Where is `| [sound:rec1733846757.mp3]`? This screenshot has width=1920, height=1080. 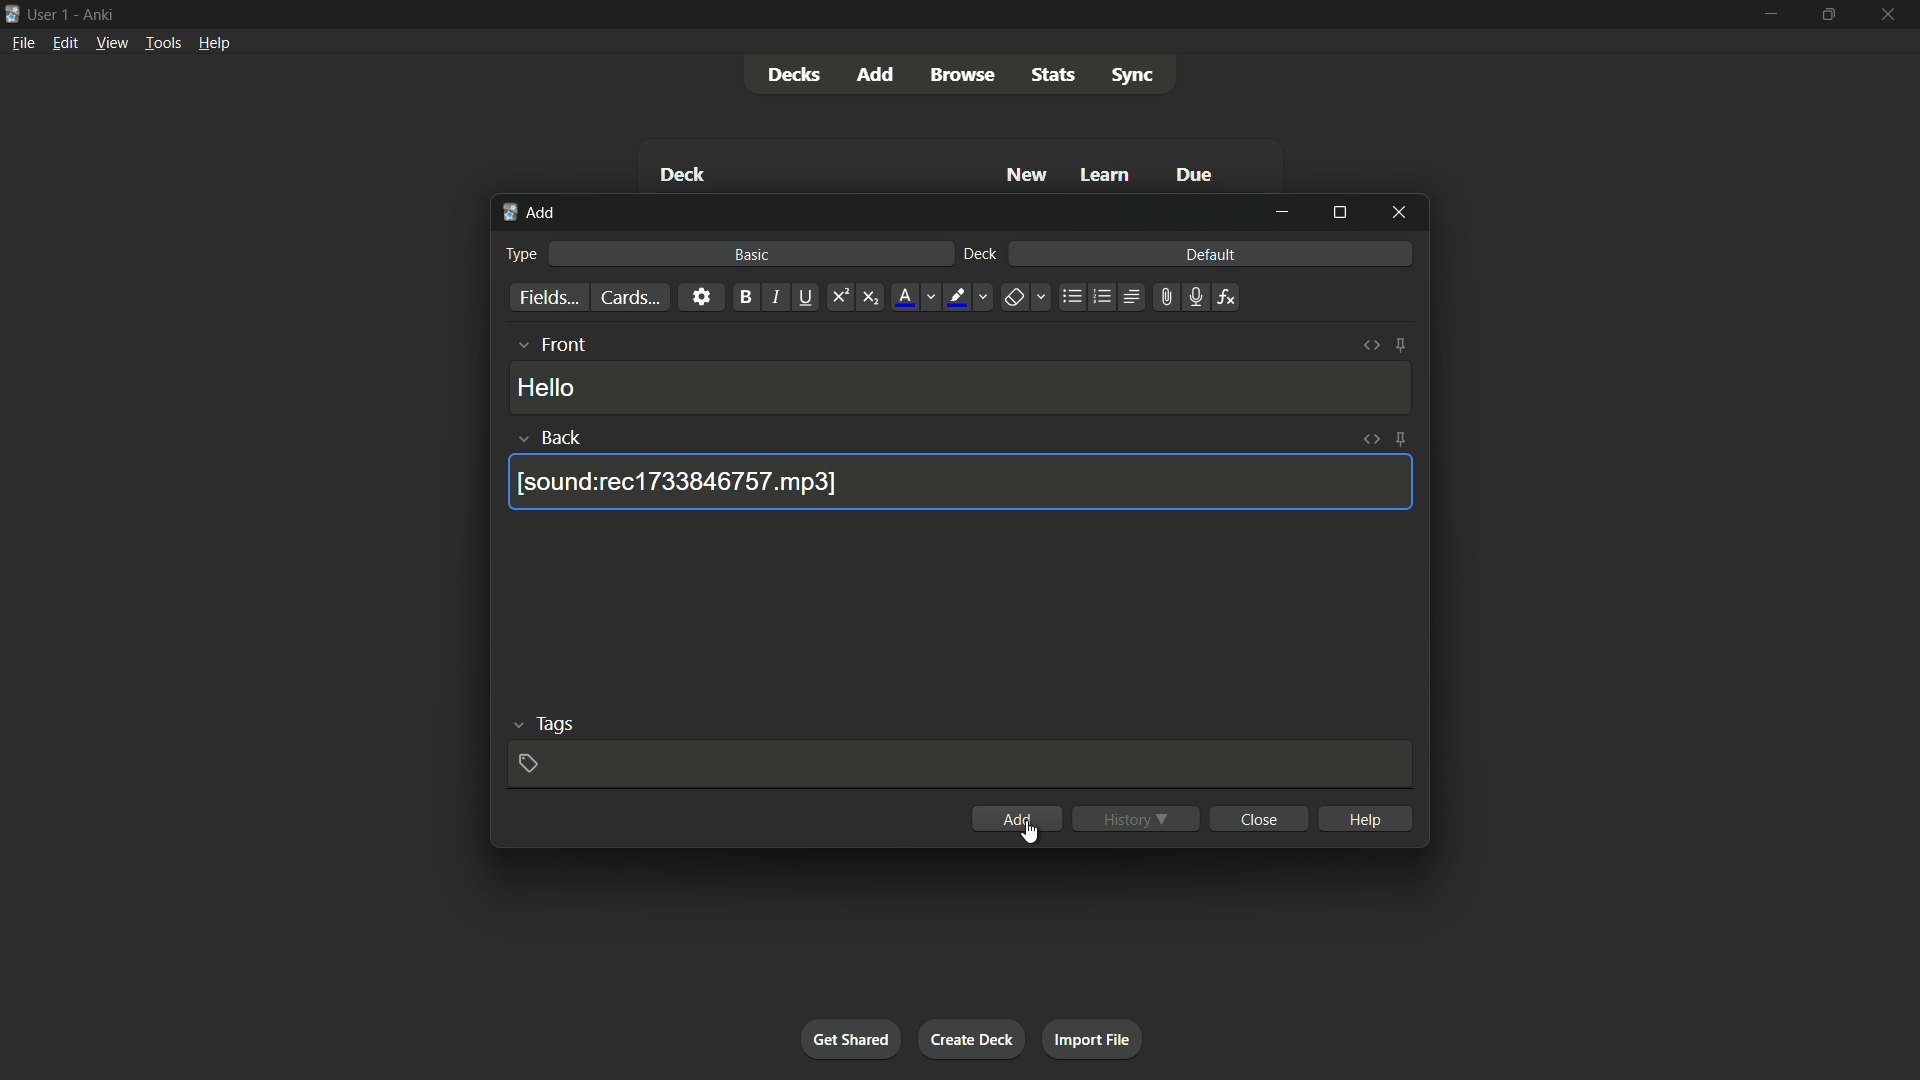 | [sound:rec1733846757.mp3] is located at coordinates (680, 484).